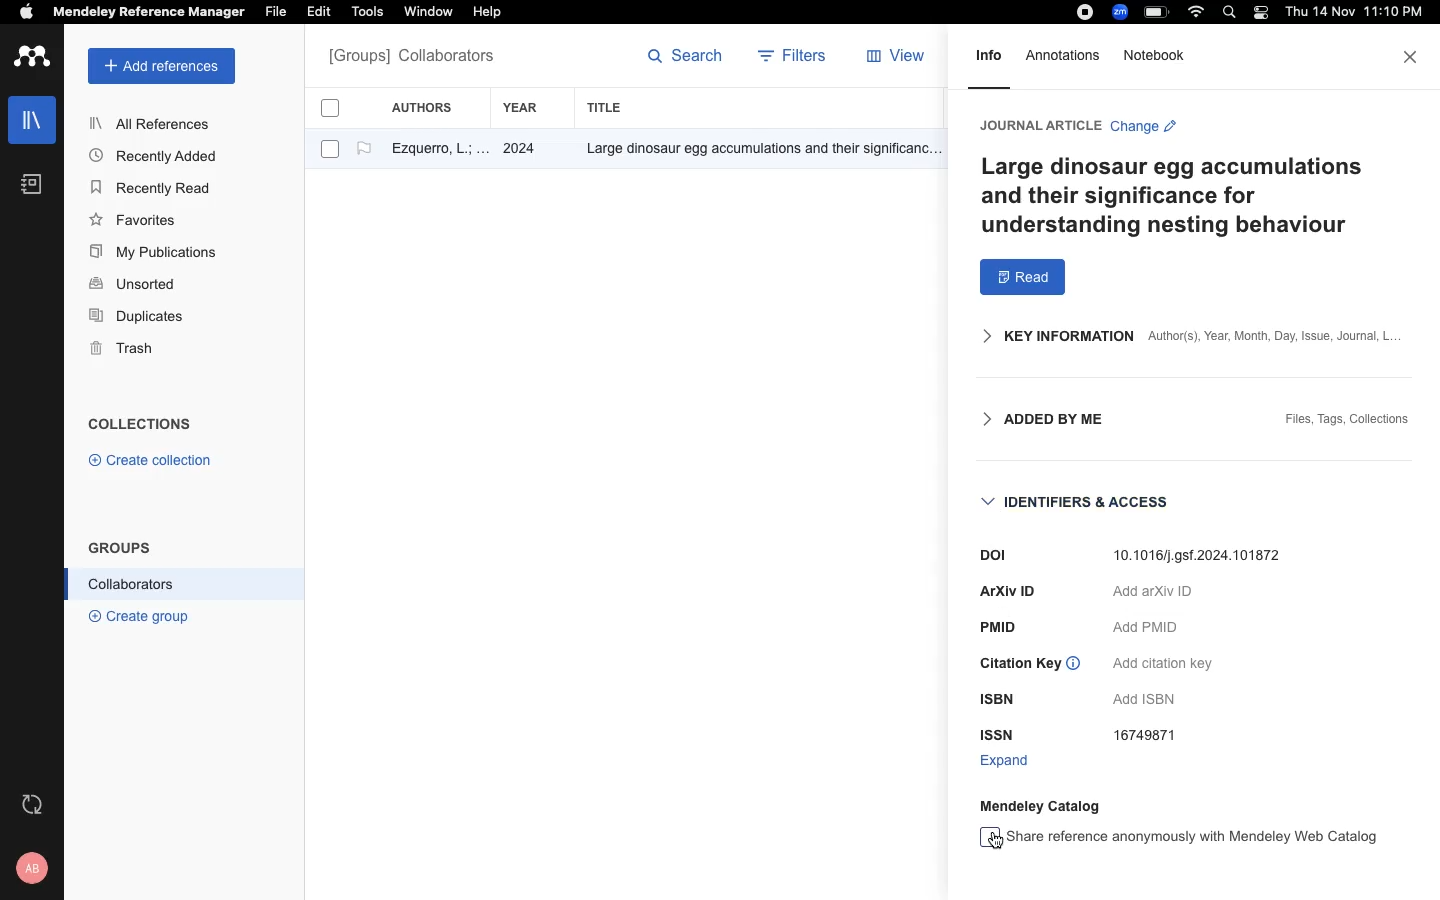 The height and width of the screenshot is (900, 1440). Describe the element at coordinates (35, 804) in the screenshot. I see `refresh` at that location.